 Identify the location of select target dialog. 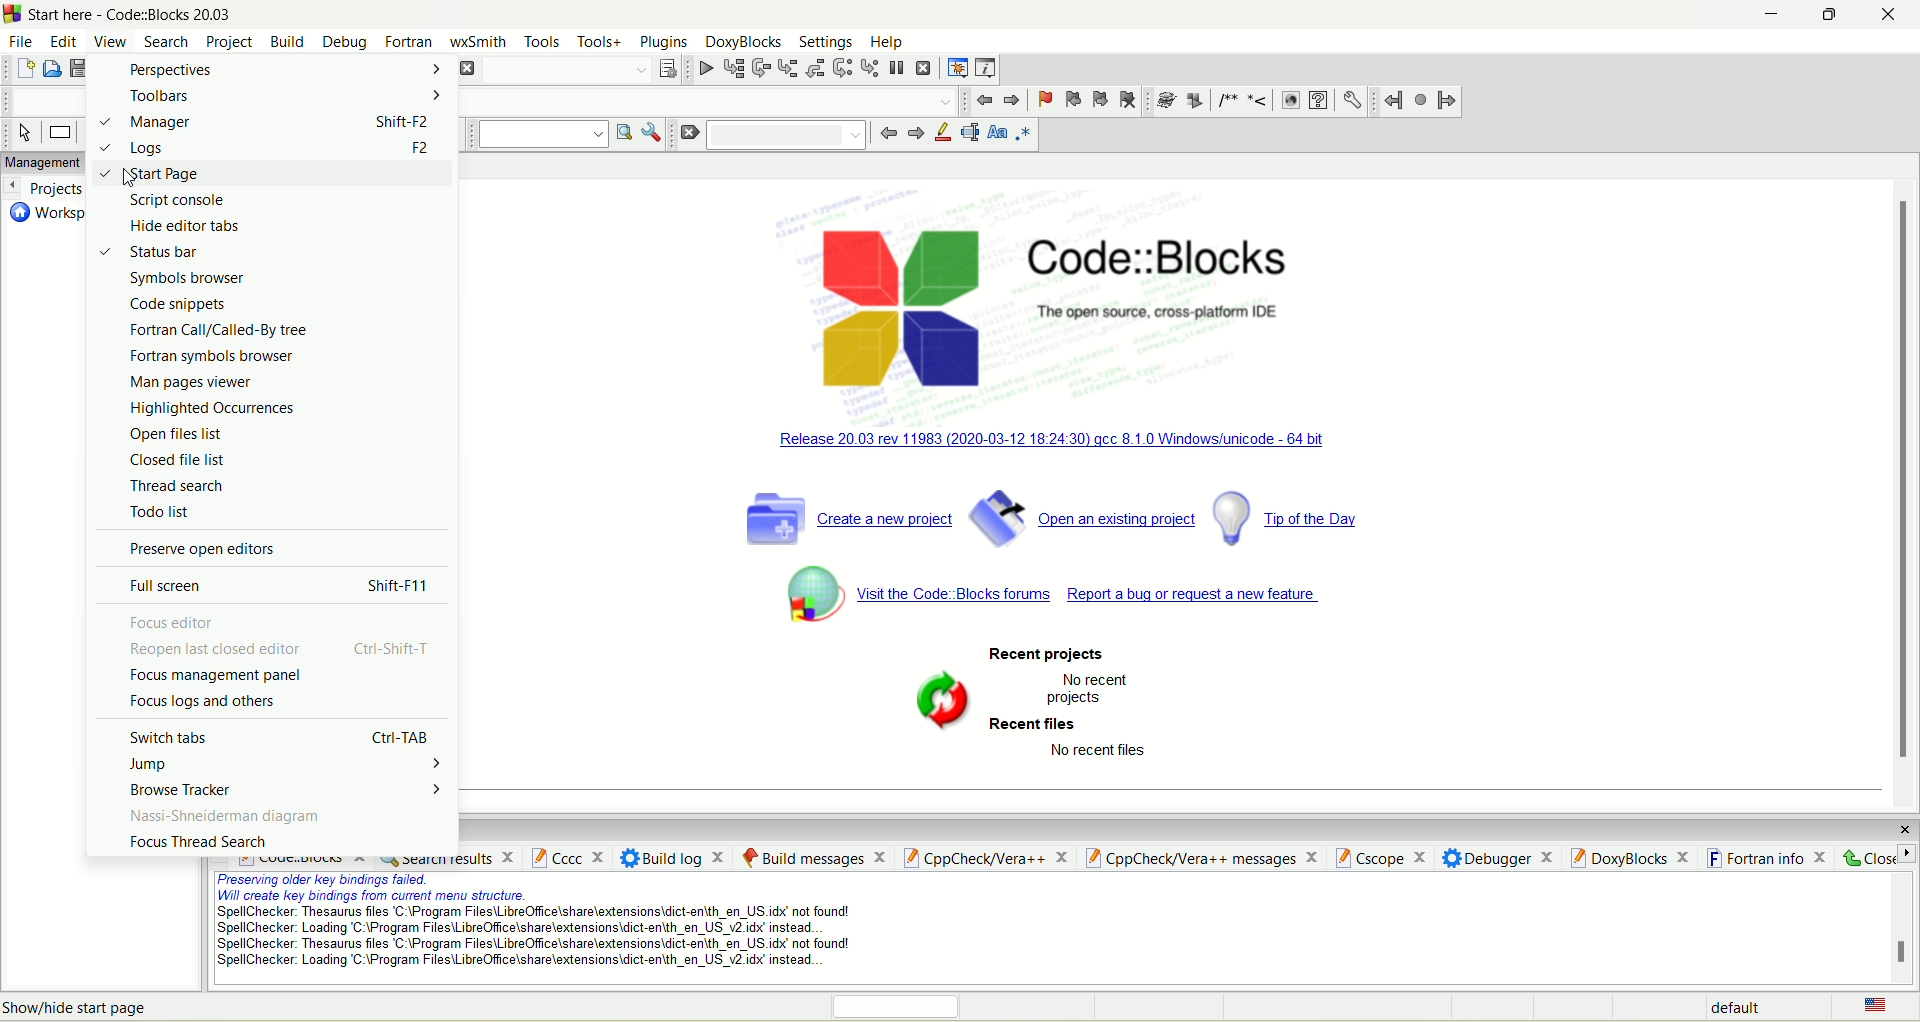
(667, 69).